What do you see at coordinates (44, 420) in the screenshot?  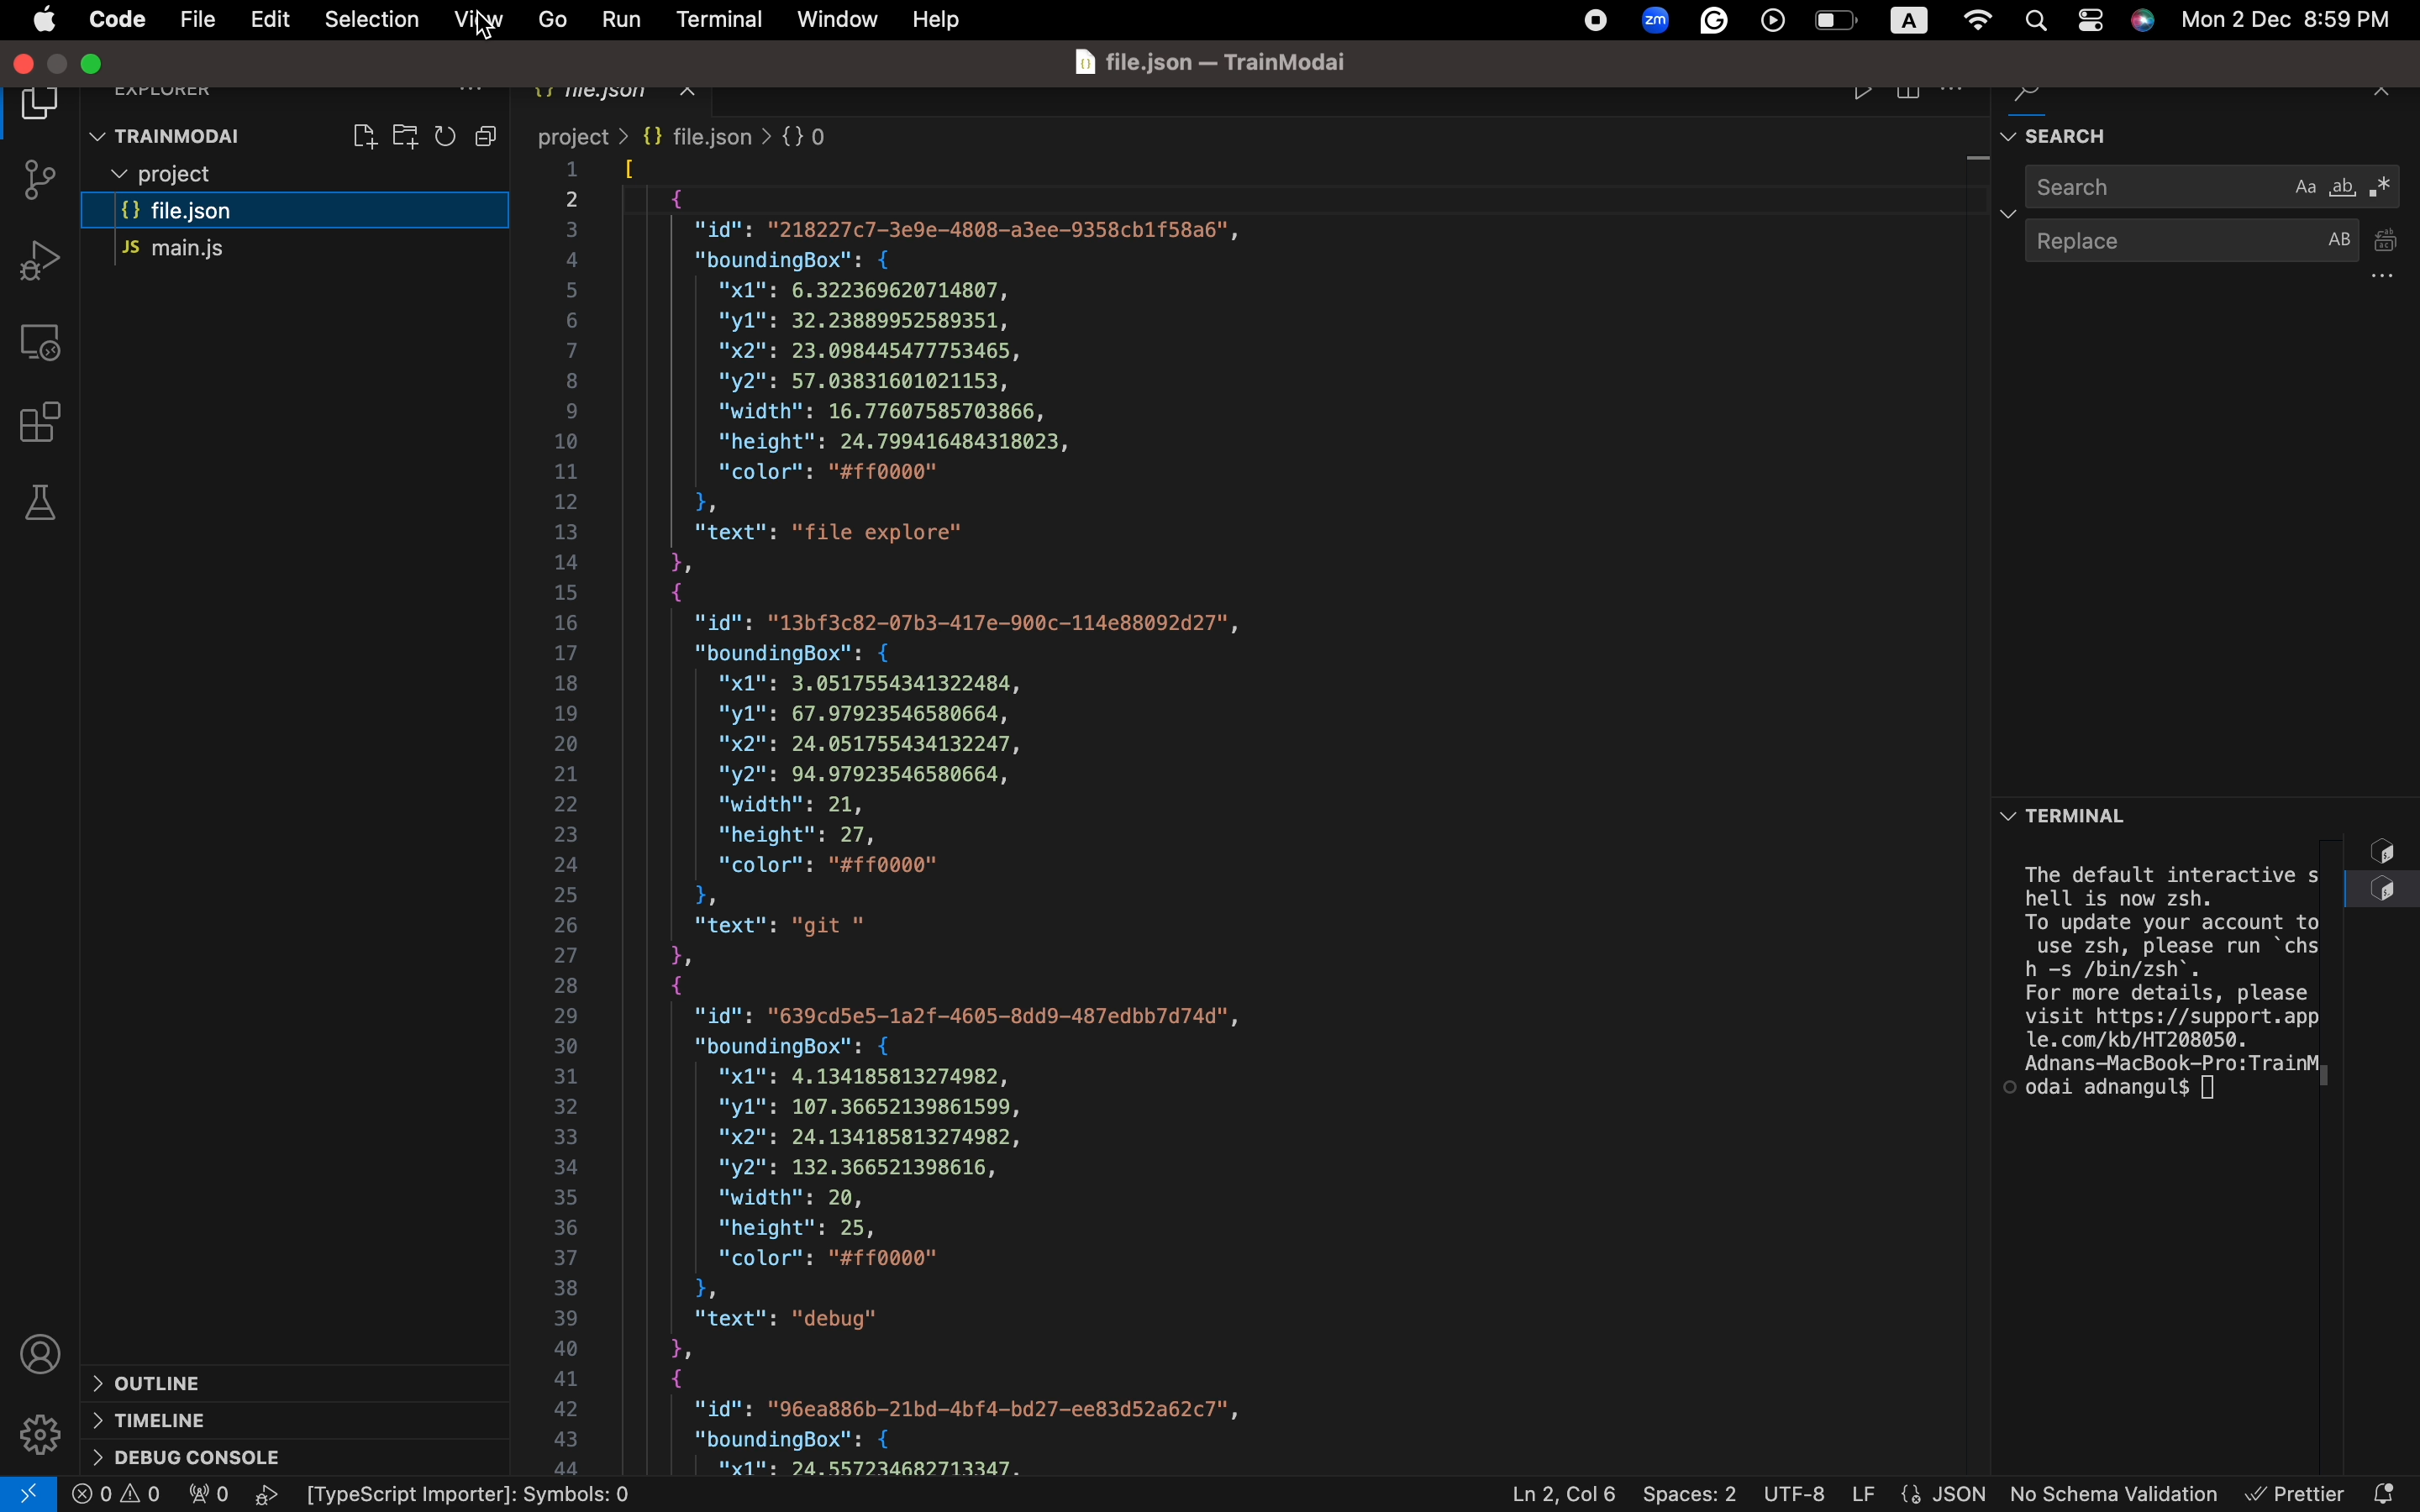 I see `Extensions` at bounding box center [44, 420].